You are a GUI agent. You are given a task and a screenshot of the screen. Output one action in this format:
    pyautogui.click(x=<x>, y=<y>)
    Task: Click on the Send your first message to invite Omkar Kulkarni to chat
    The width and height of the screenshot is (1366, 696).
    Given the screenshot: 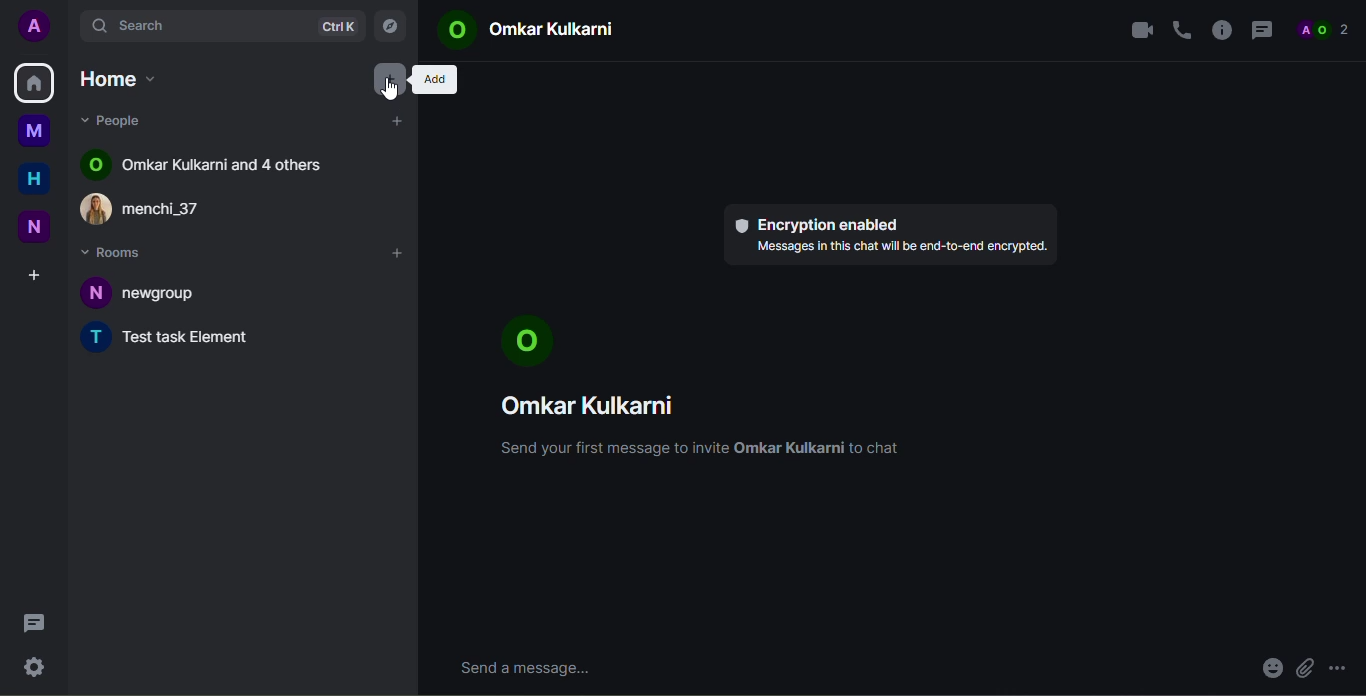 What is the action you would take?
    pyautogui.click(x=703, y=451)
    